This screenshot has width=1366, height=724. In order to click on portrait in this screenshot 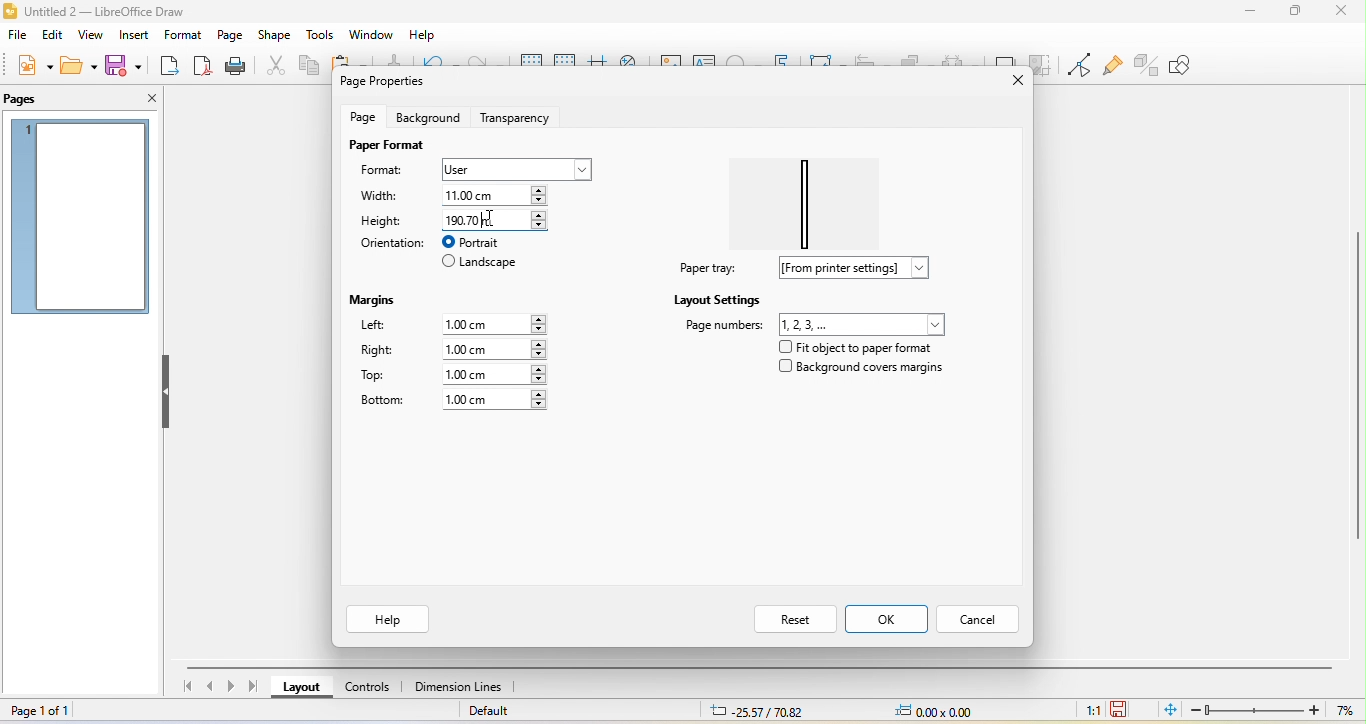, I will do `click(483, 242)`.